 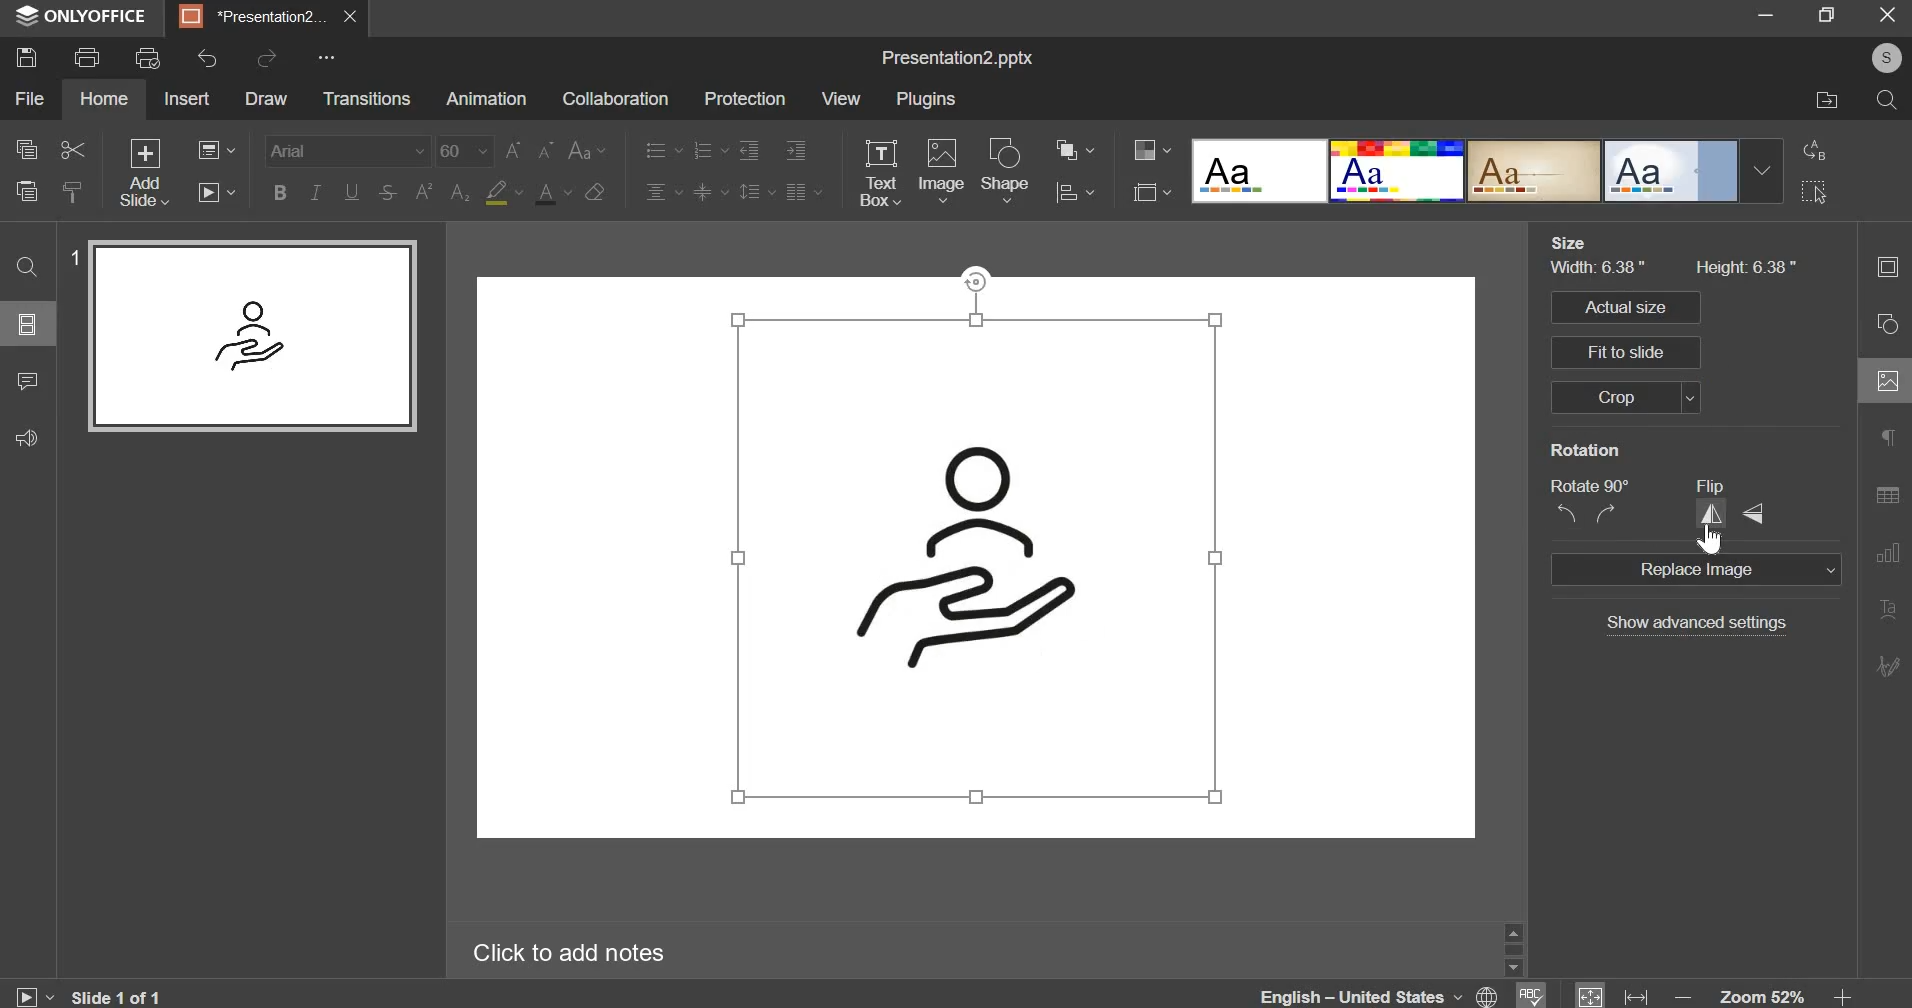 What do you see at coordinates (943, 168) in the screenshot?
I see `image` at bounding box center [943, 168].